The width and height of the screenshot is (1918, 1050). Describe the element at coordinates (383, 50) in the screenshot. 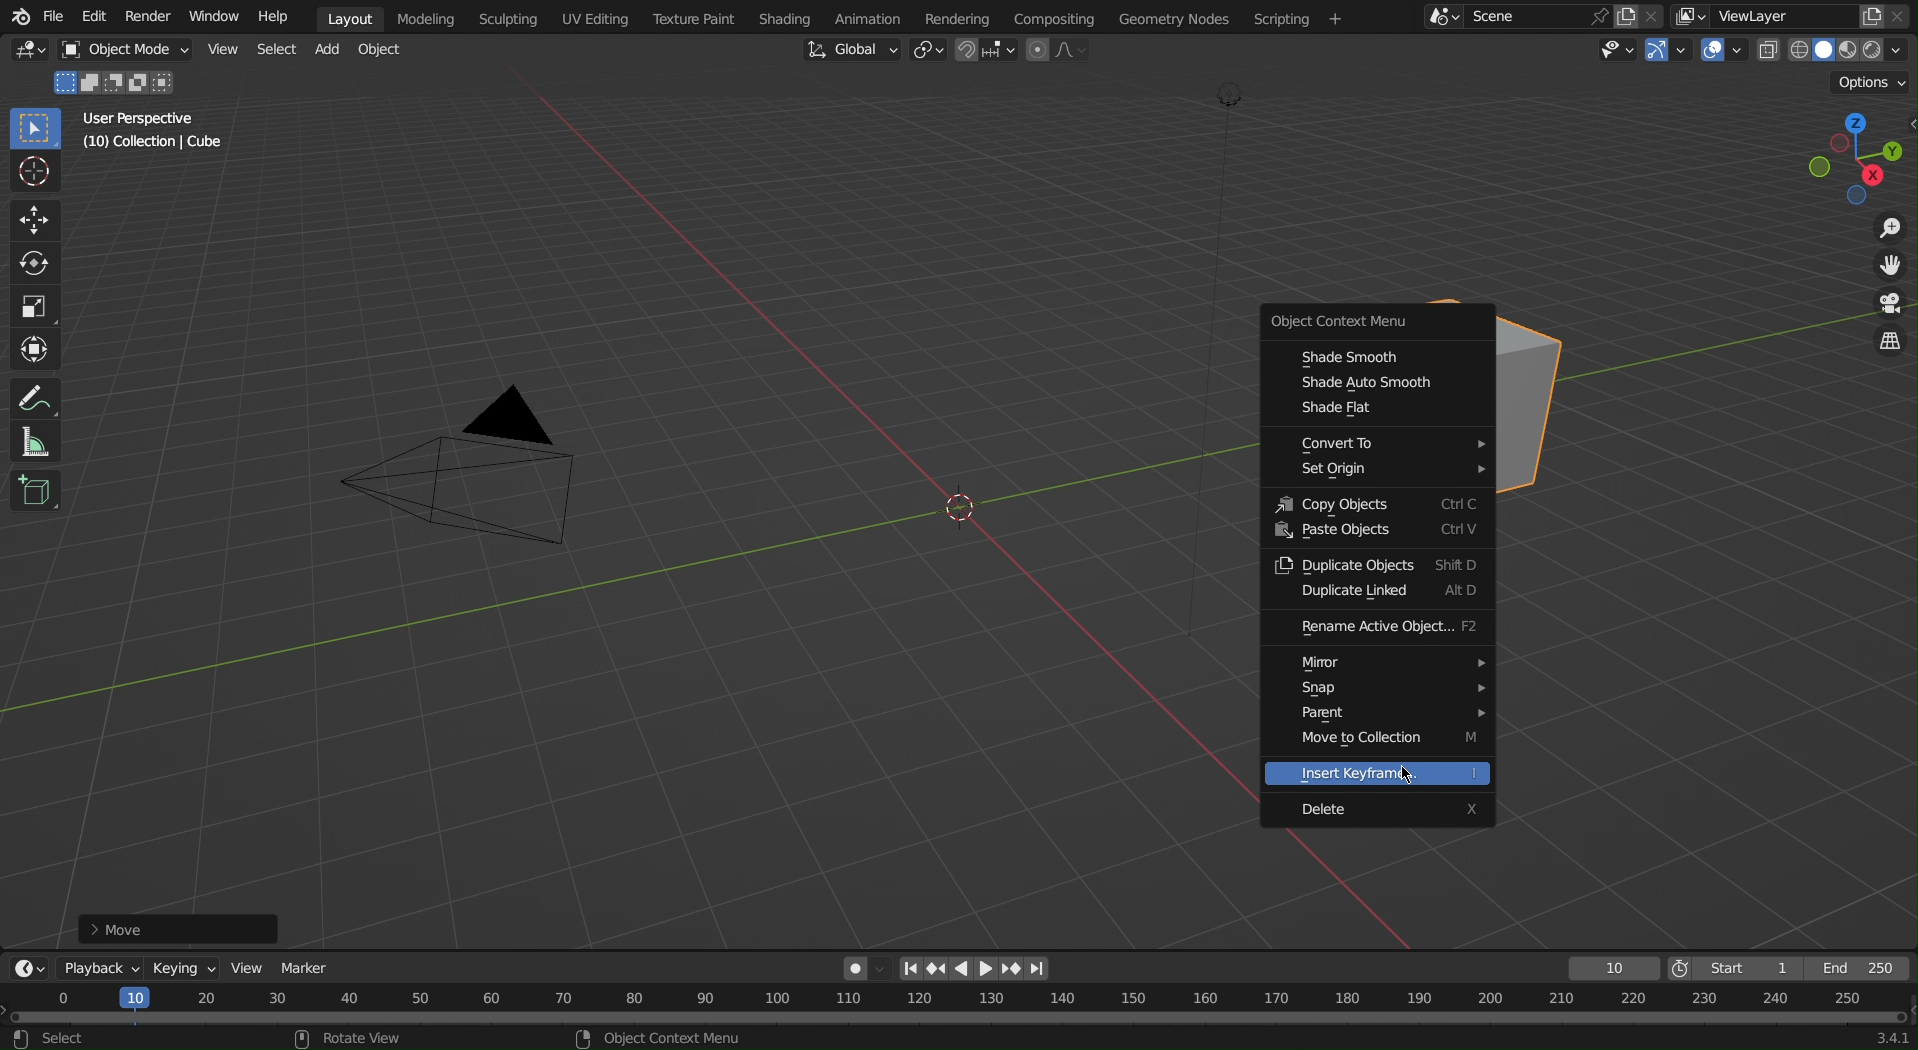

I see `Object` at that location.